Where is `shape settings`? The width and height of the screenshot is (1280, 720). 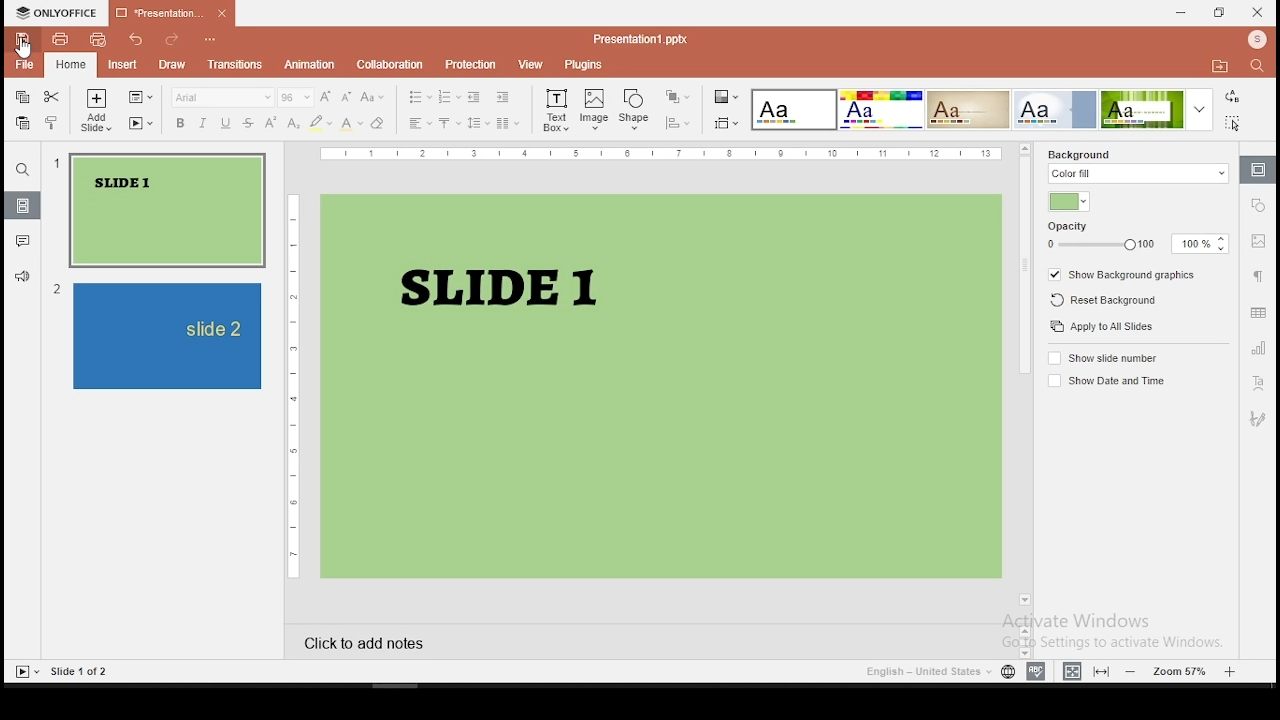
shape settings is located at coordinates (1260, 204).